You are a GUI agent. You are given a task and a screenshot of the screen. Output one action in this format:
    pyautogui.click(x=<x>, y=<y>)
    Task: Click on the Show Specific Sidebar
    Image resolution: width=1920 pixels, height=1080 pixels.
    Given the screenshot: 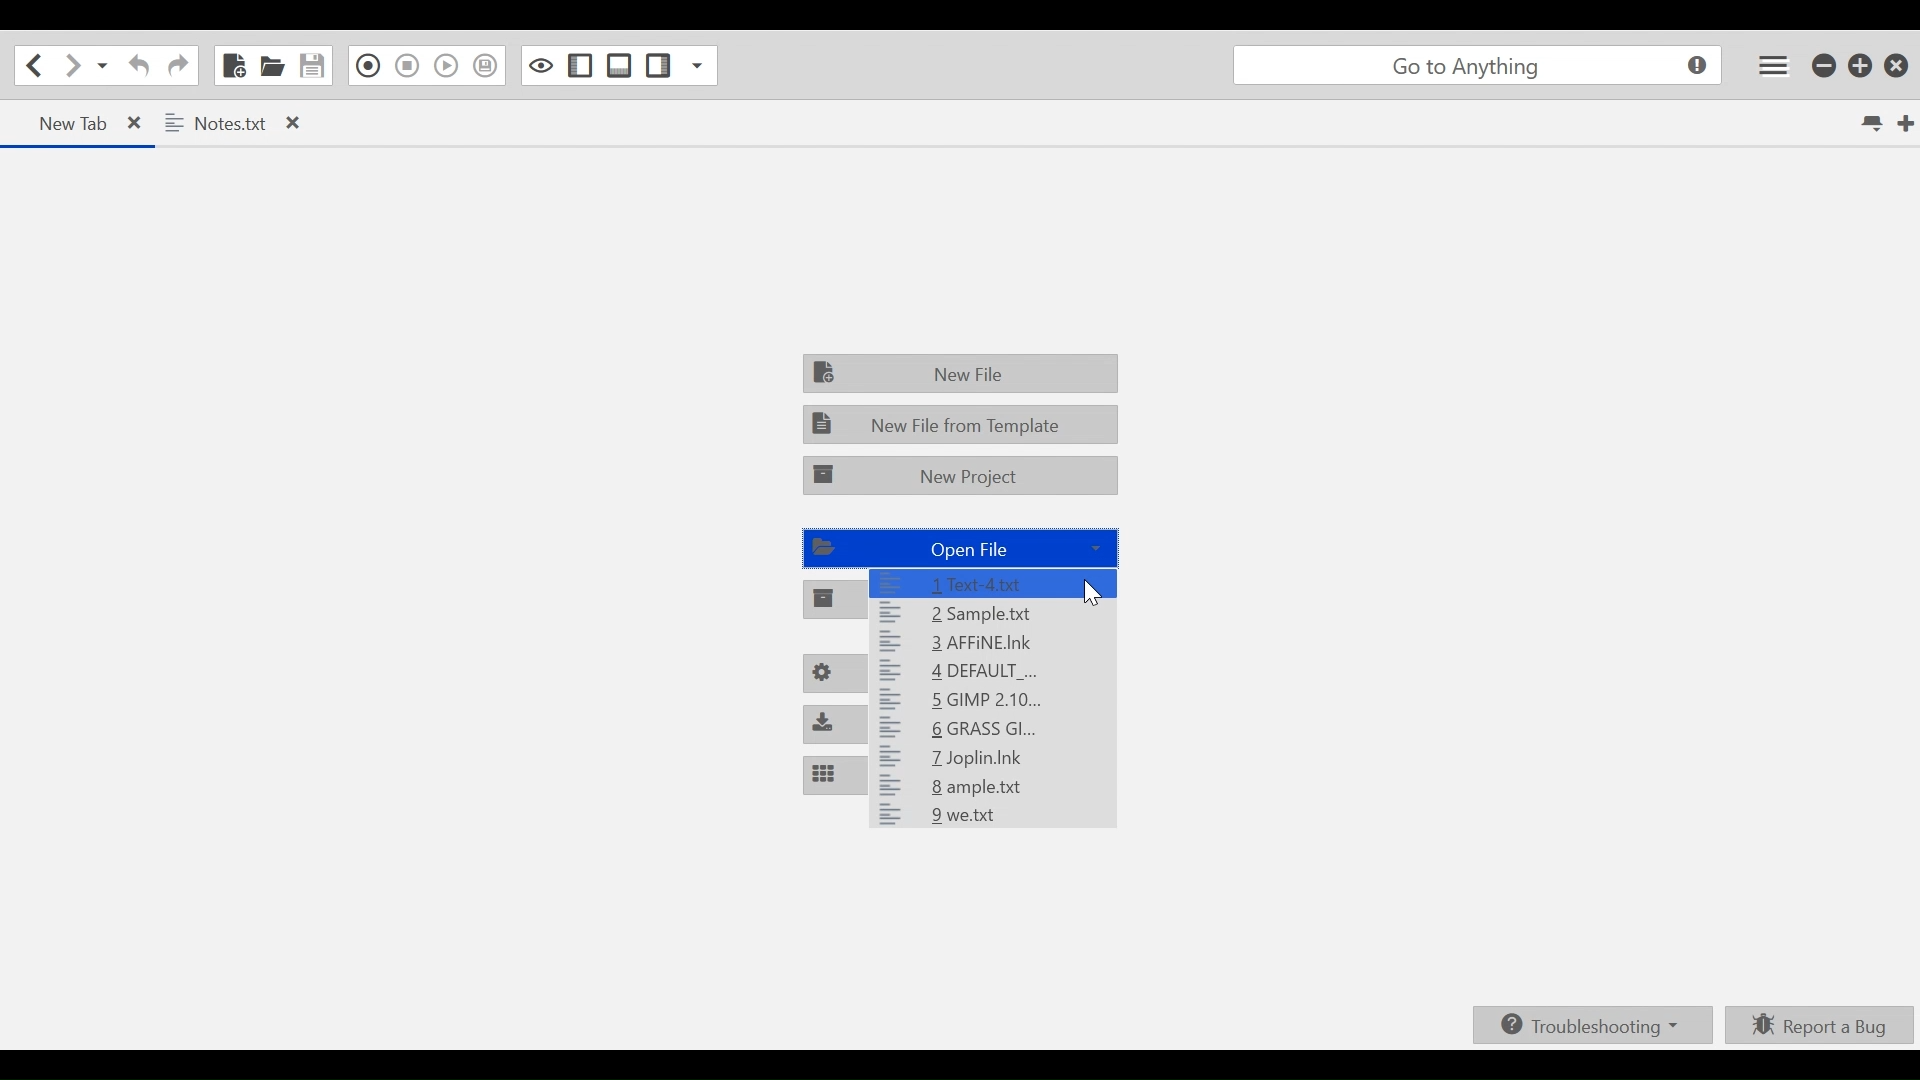 What is the action you would take?
    pyautogui.click(x=705, y=65)
    